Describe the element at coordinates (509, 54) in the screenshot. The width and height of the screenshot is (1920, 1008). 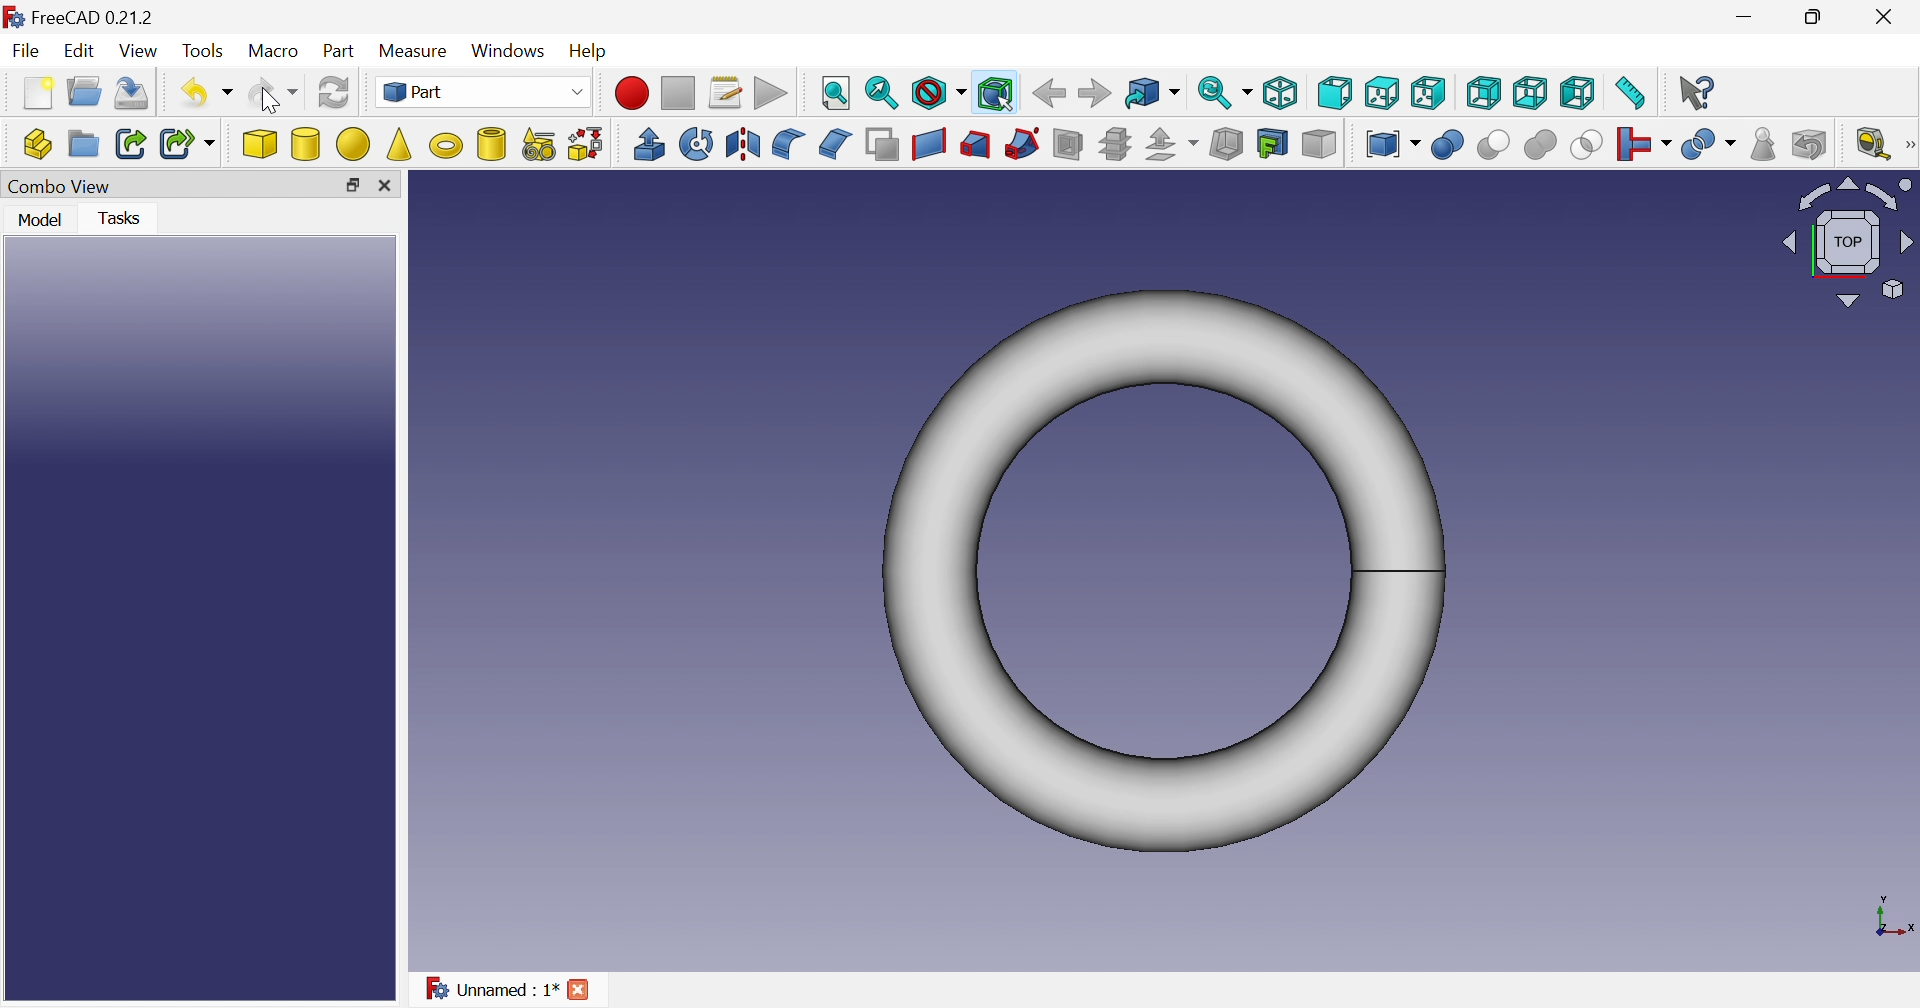
I see `Windows` at that location.